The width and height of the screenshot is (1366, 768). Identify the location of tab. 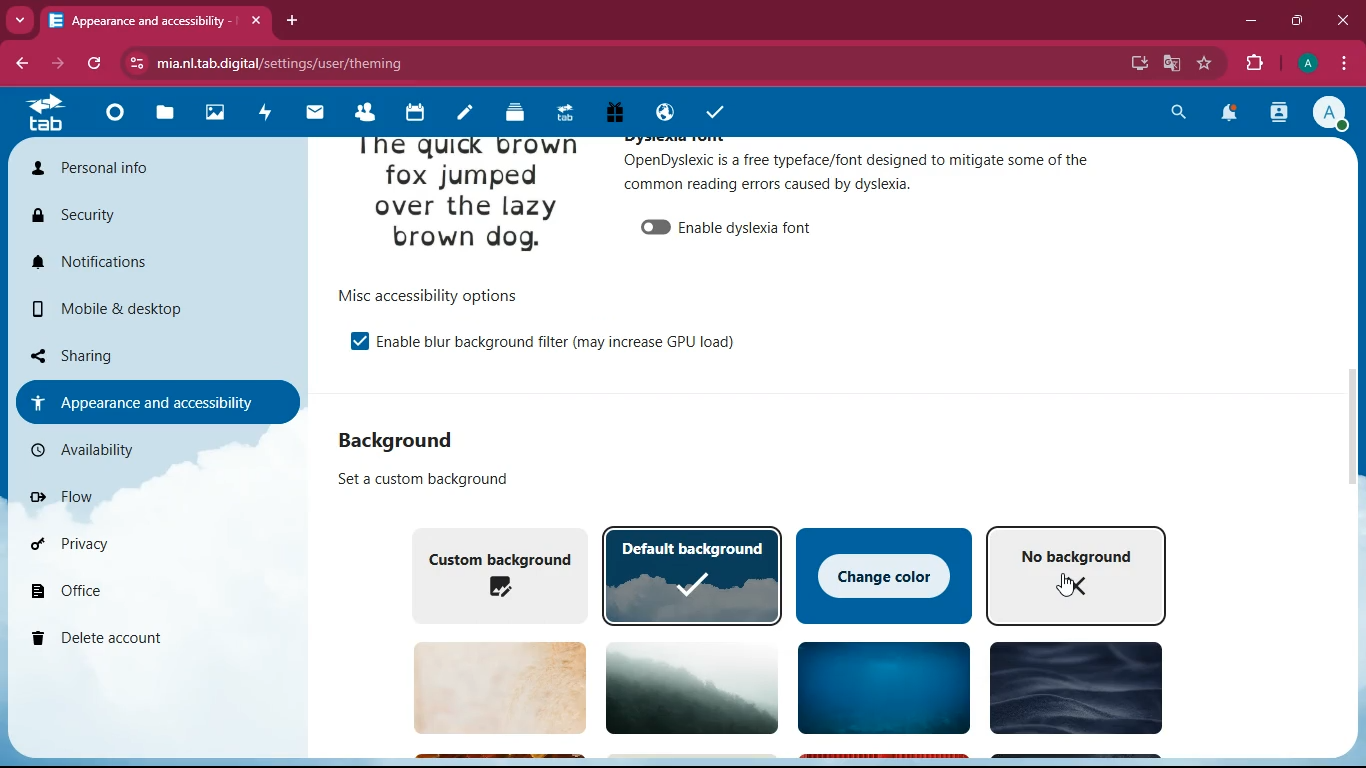
(46, 113).